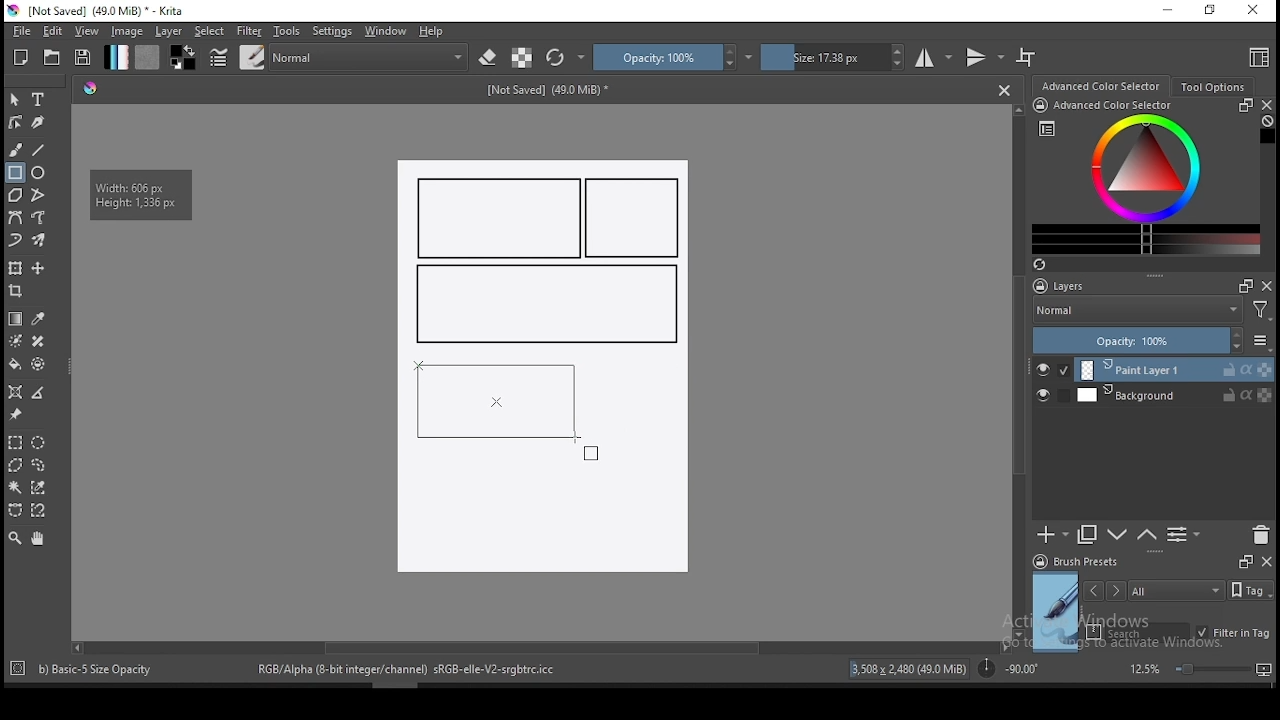 The height and width of the screenshot is (720, 1280). I want to click on advance color selector, so click(1103, 85).